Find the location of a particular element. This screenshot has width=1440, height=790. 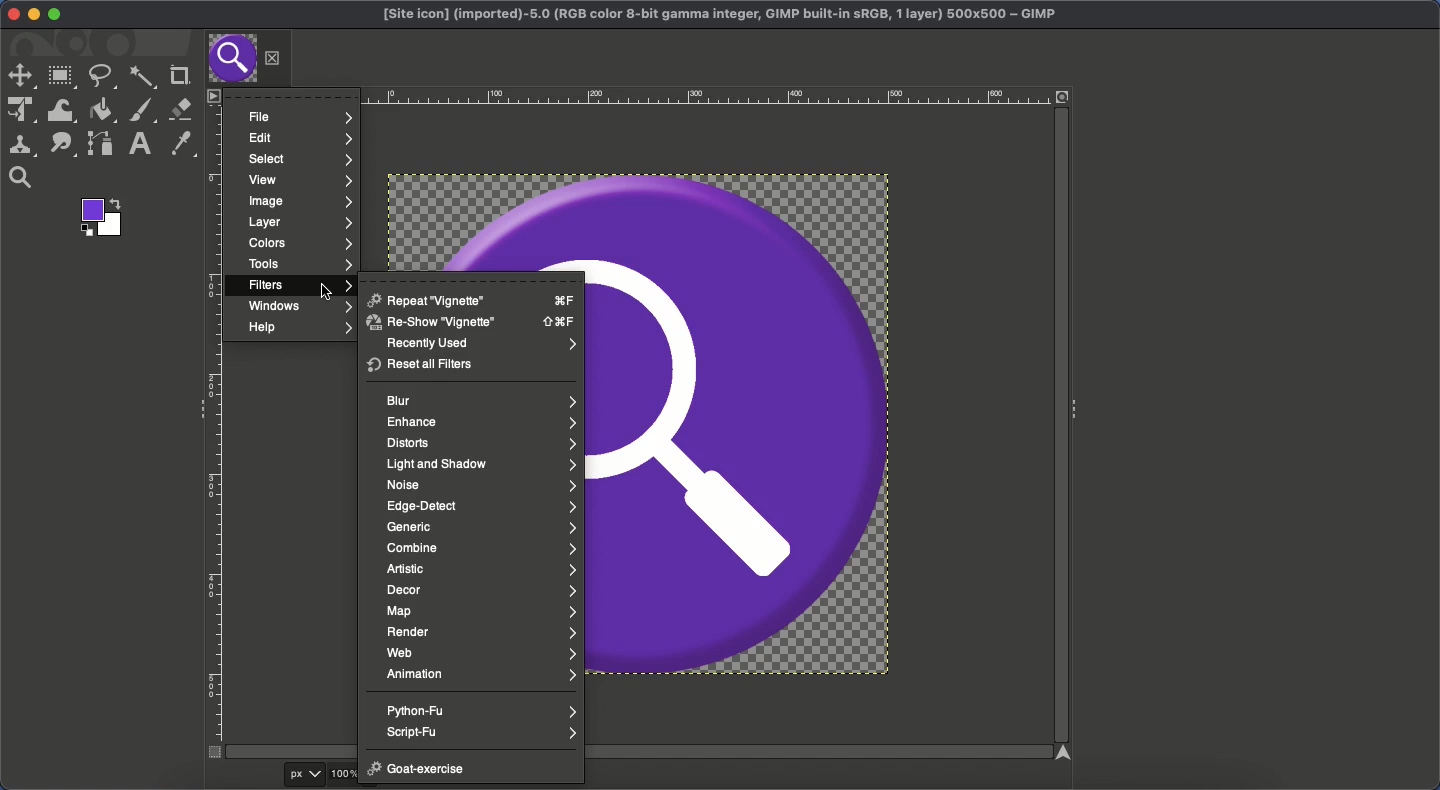

Blue is located at coordinates (482, 400).